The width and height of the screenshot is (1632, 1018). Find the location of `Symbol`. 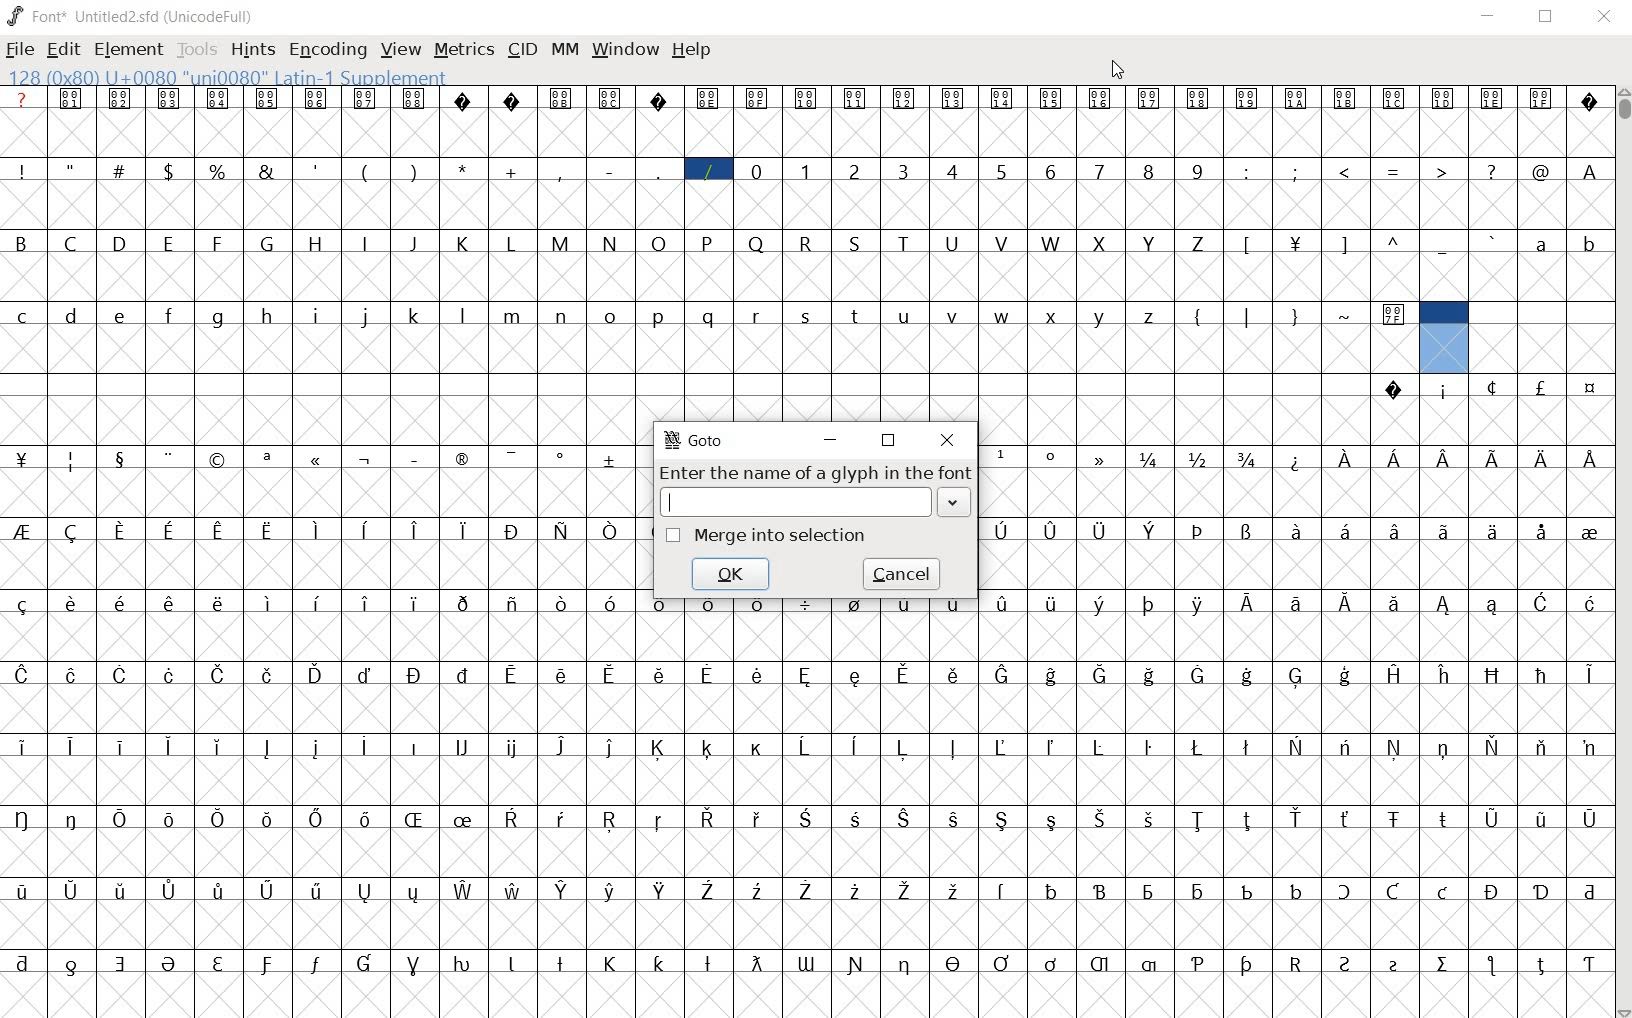

Symbol is located at coordinates (368, 962).